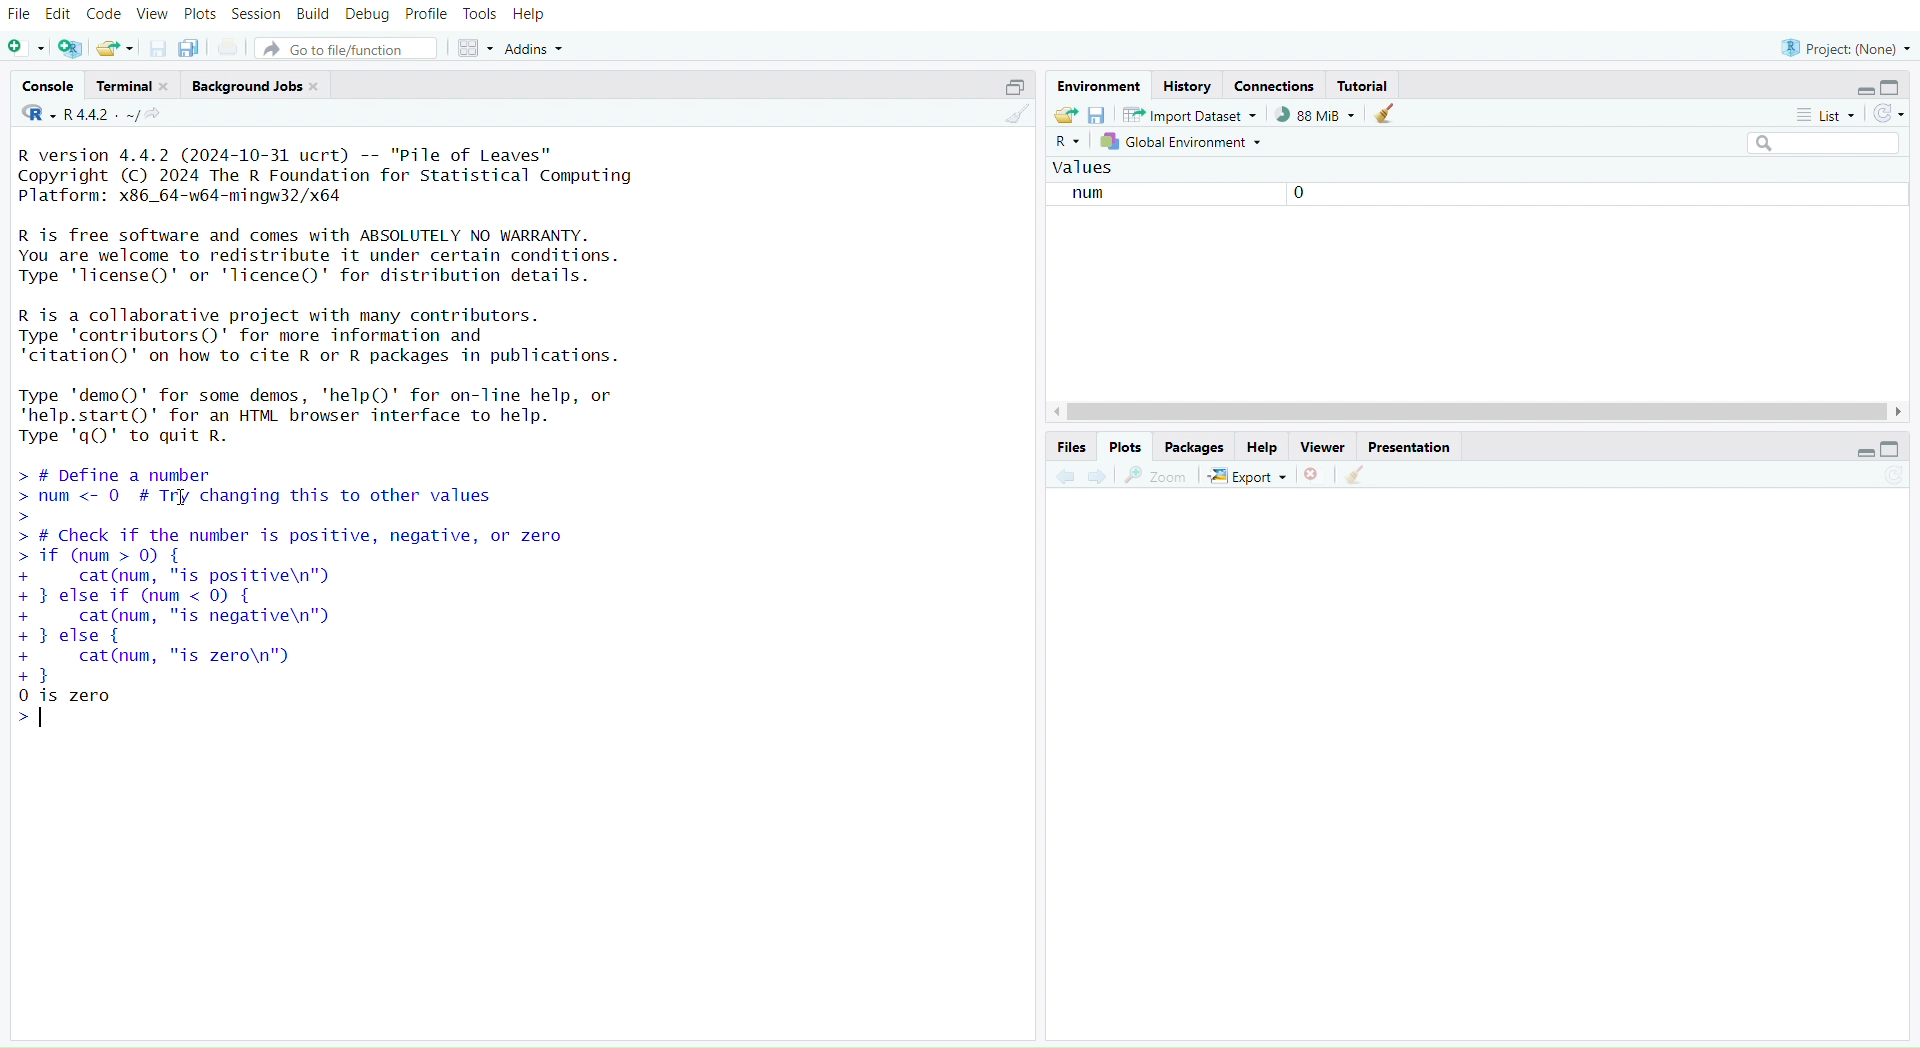  What do you see at coordinates (1124, 447) in the screenshot?
I see `plots` at bounding box center [1124, 447].